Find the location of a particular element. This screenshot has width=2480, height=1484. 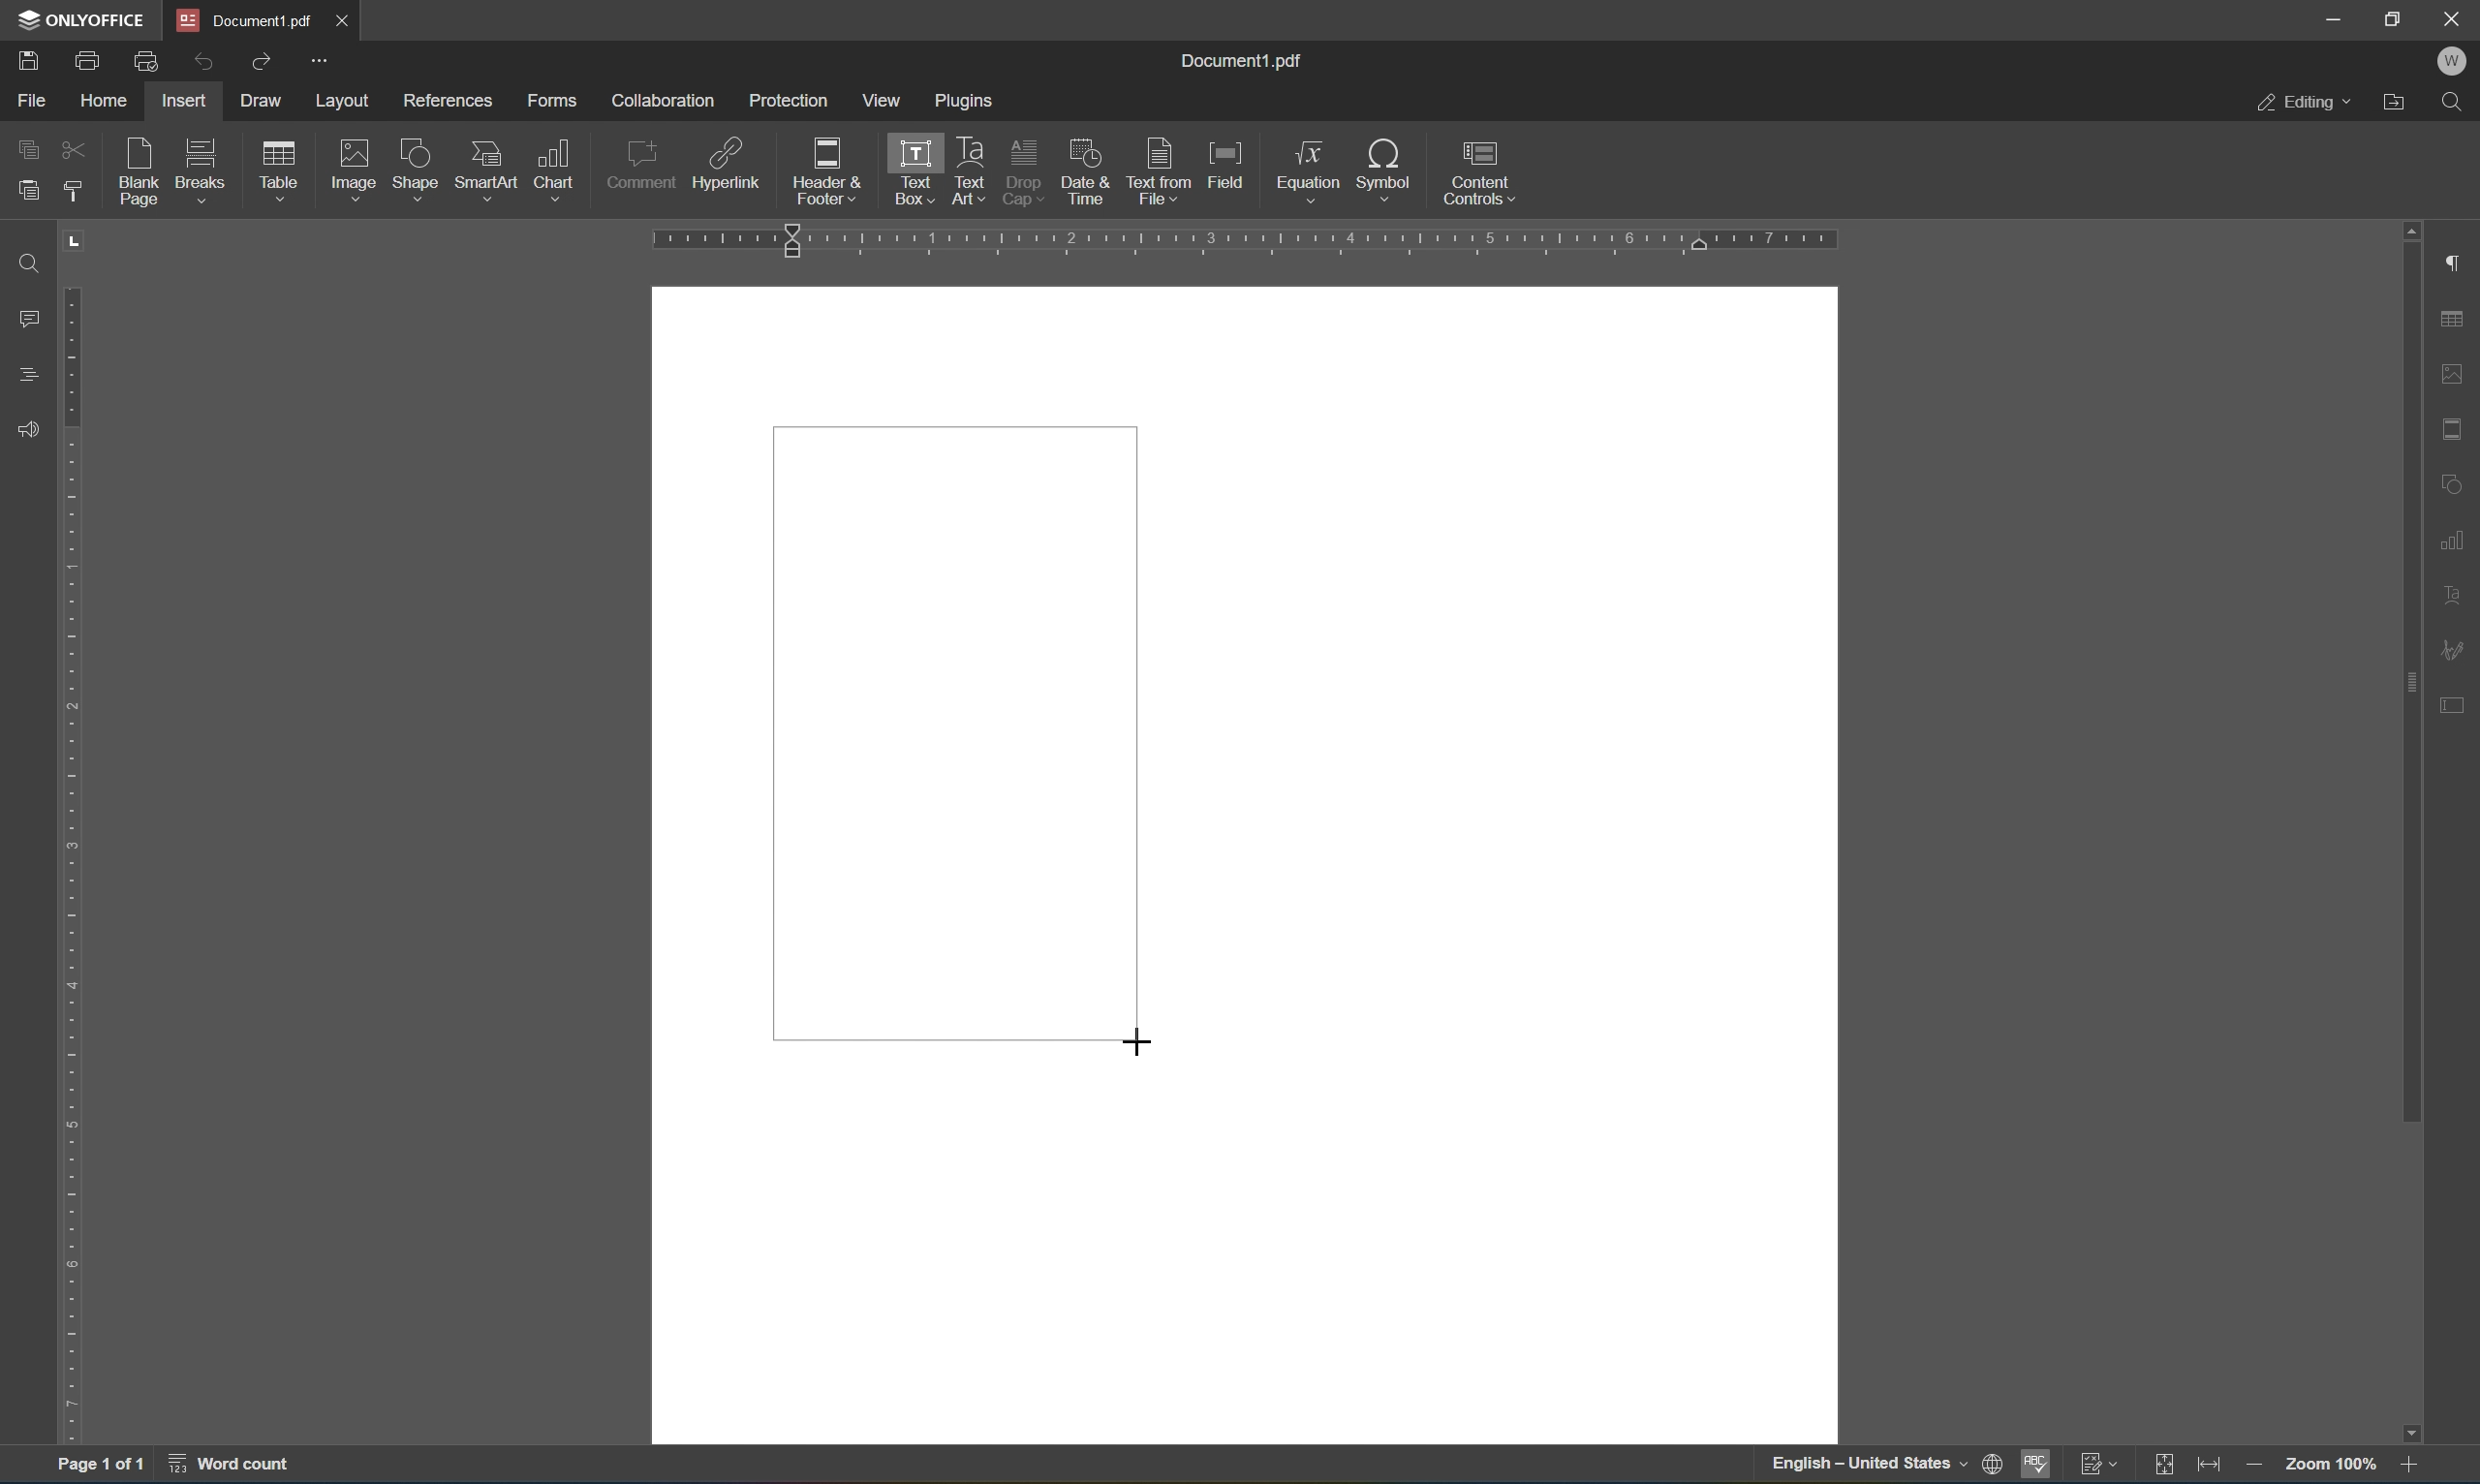

copy is located at coordinates (28, 148).